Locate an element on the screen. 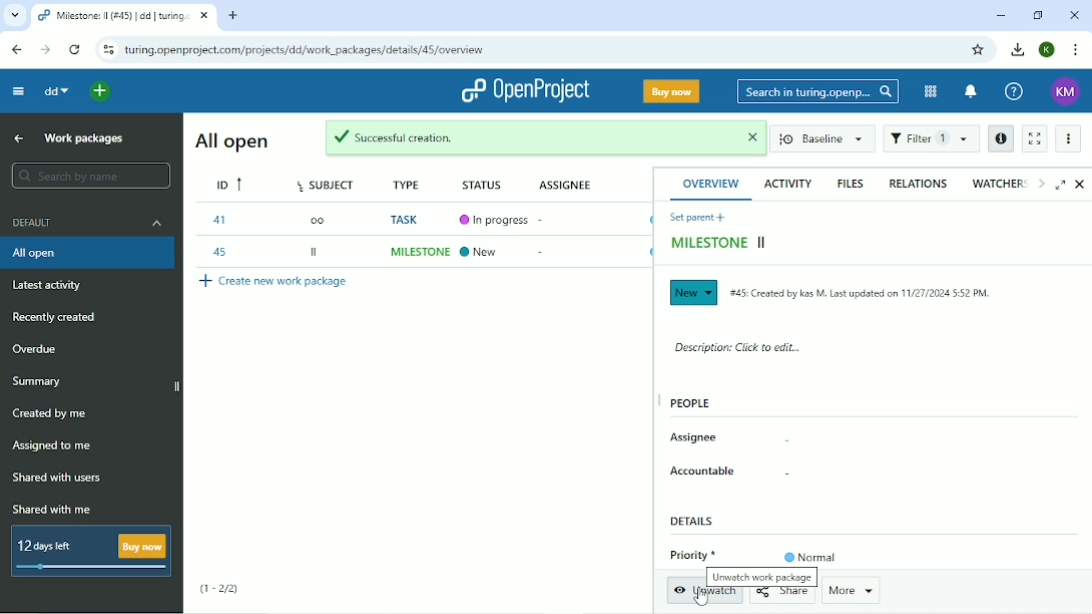 Image resolution: width=1092 pixels, height=614 pixels. Site is located at coordinates (306, 51).